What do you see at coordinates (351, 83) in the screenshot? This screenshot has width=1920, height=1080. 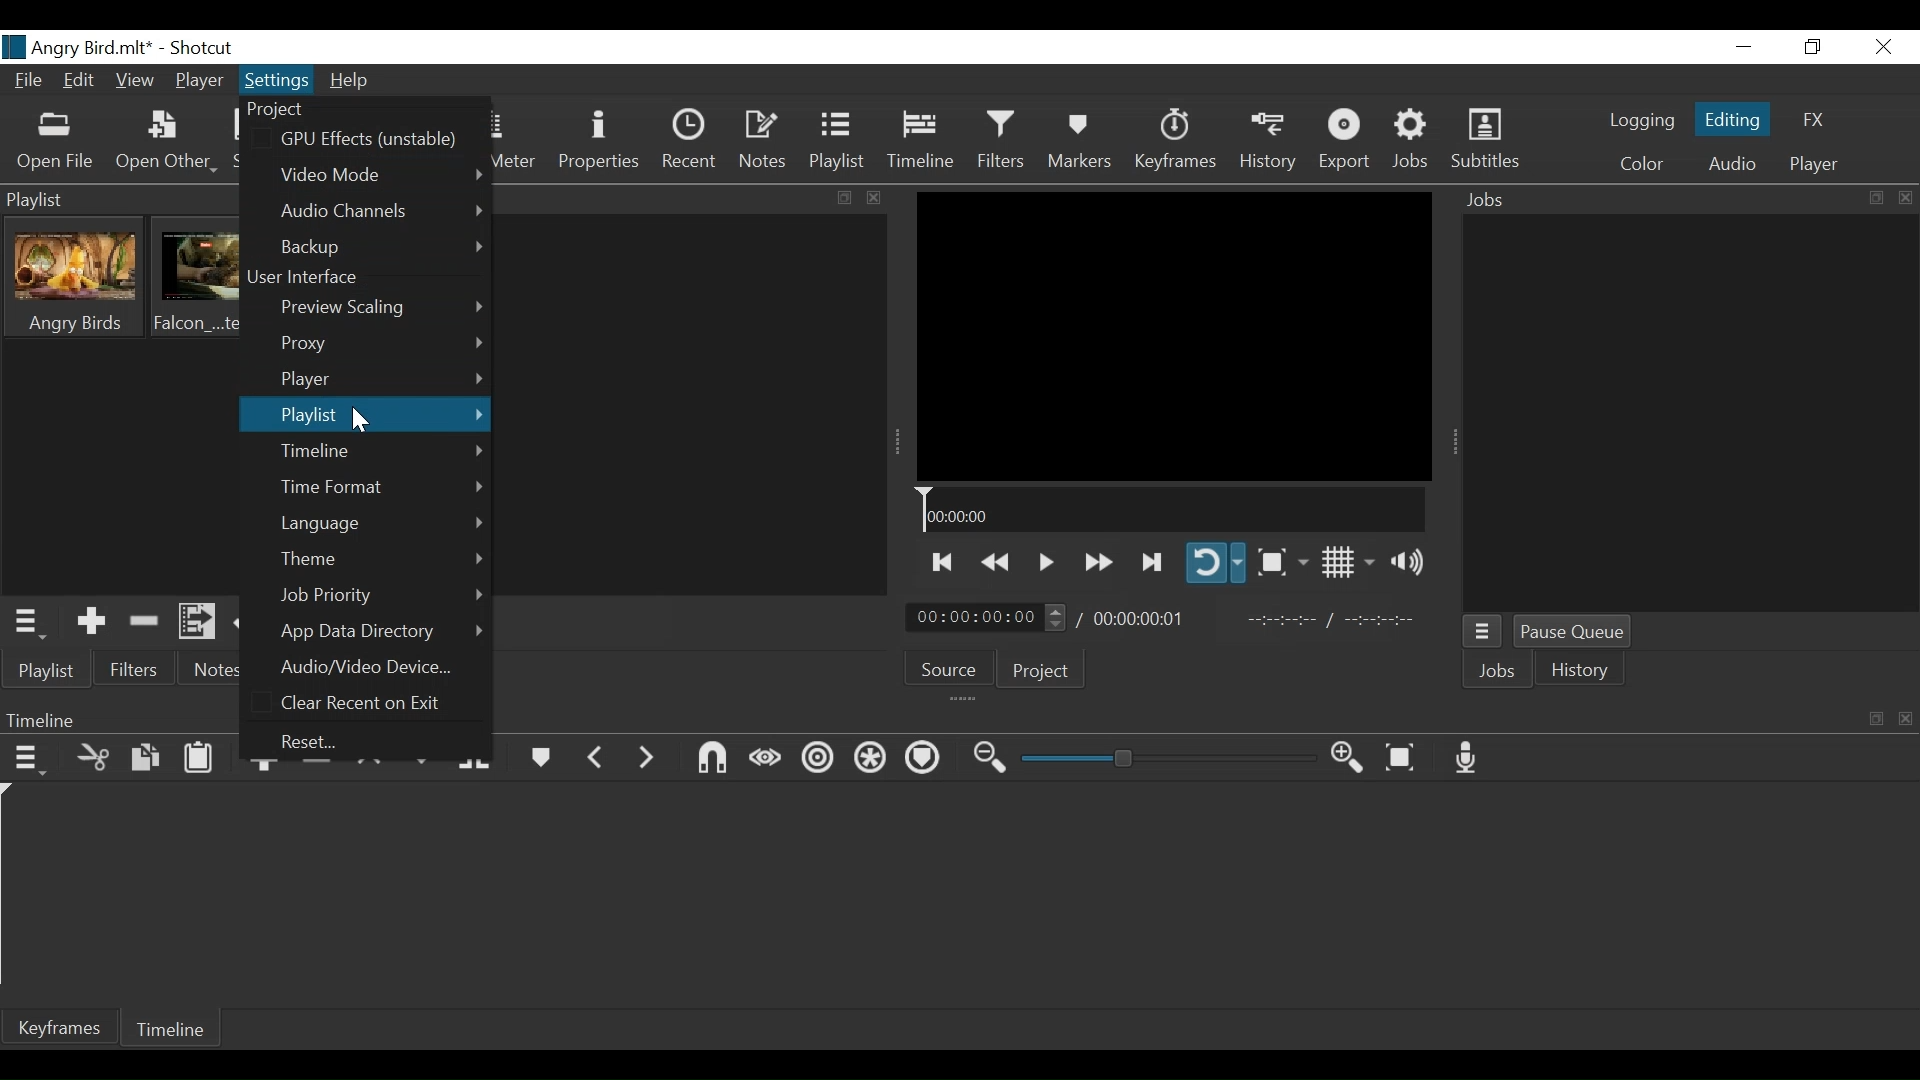 I see `Help` at bounding box center [351, 83].